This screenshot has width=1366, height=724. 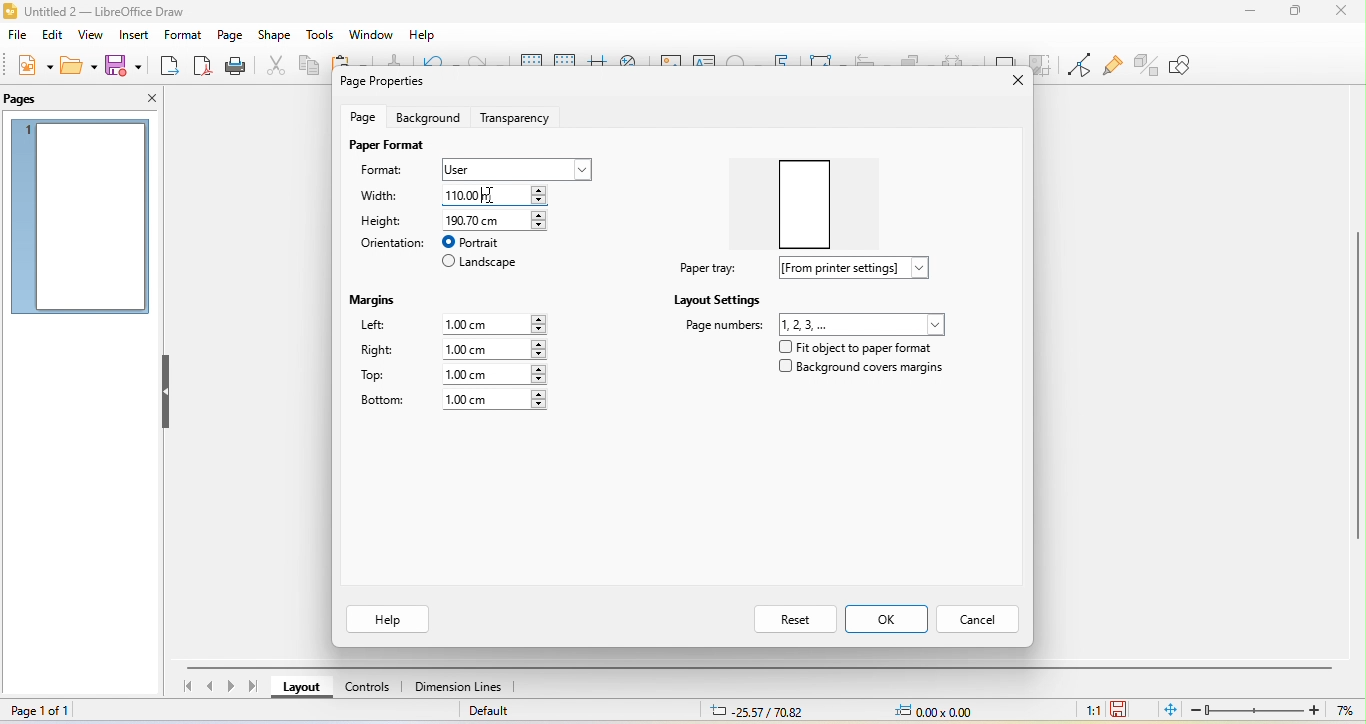 What do you see at coordinates (382, 376) in the screenshot?
I see `top` at bounding box center [382, 376].